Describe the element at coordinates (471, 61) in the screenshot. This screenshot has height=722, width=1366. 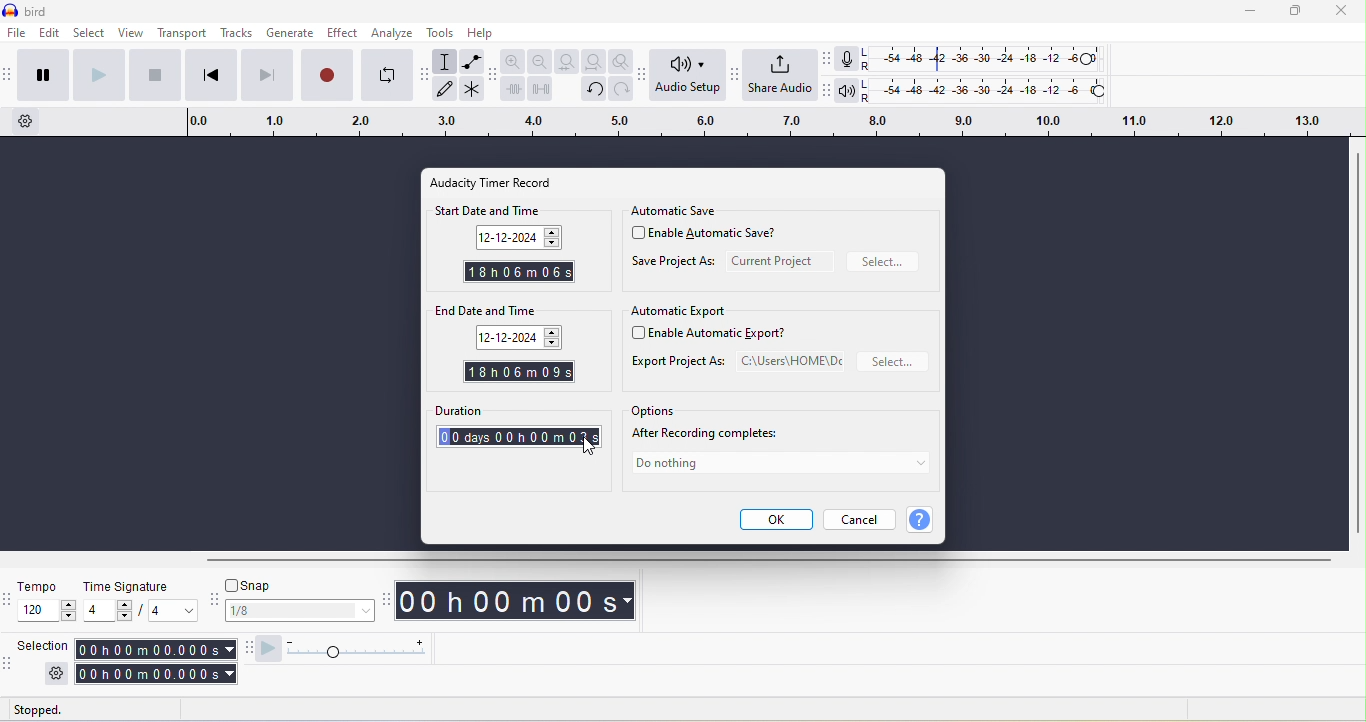
I see `envelope tool` at that location.